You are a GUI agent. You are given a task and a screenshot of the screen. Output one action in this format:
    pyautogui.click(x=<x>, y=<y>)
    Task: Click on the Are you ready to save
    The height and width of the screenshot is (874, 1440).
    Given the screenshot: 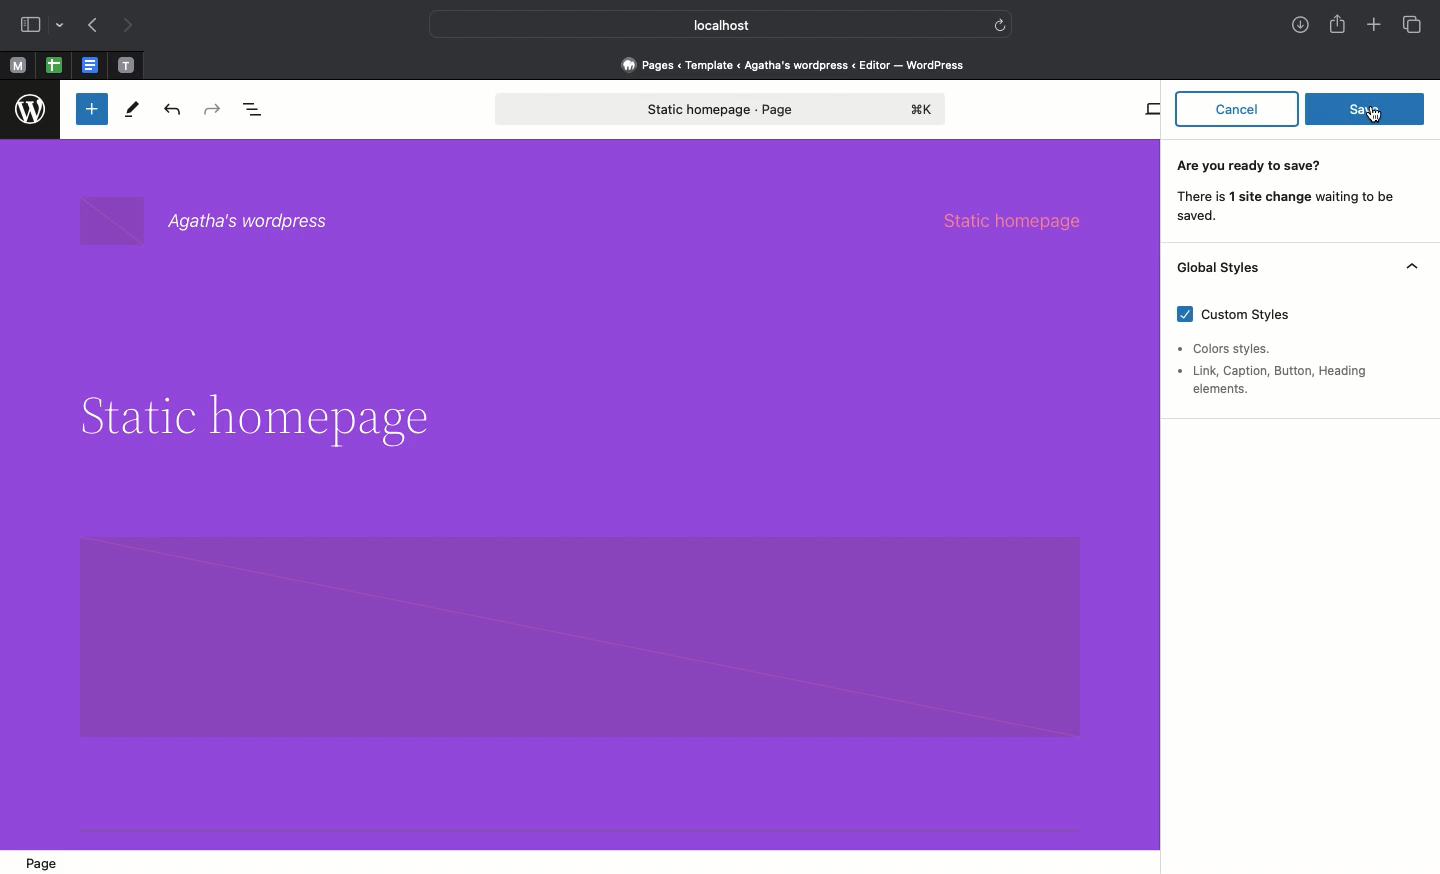 What is the action you would take?
    pyautogui.click(x=1290, y=194)
    